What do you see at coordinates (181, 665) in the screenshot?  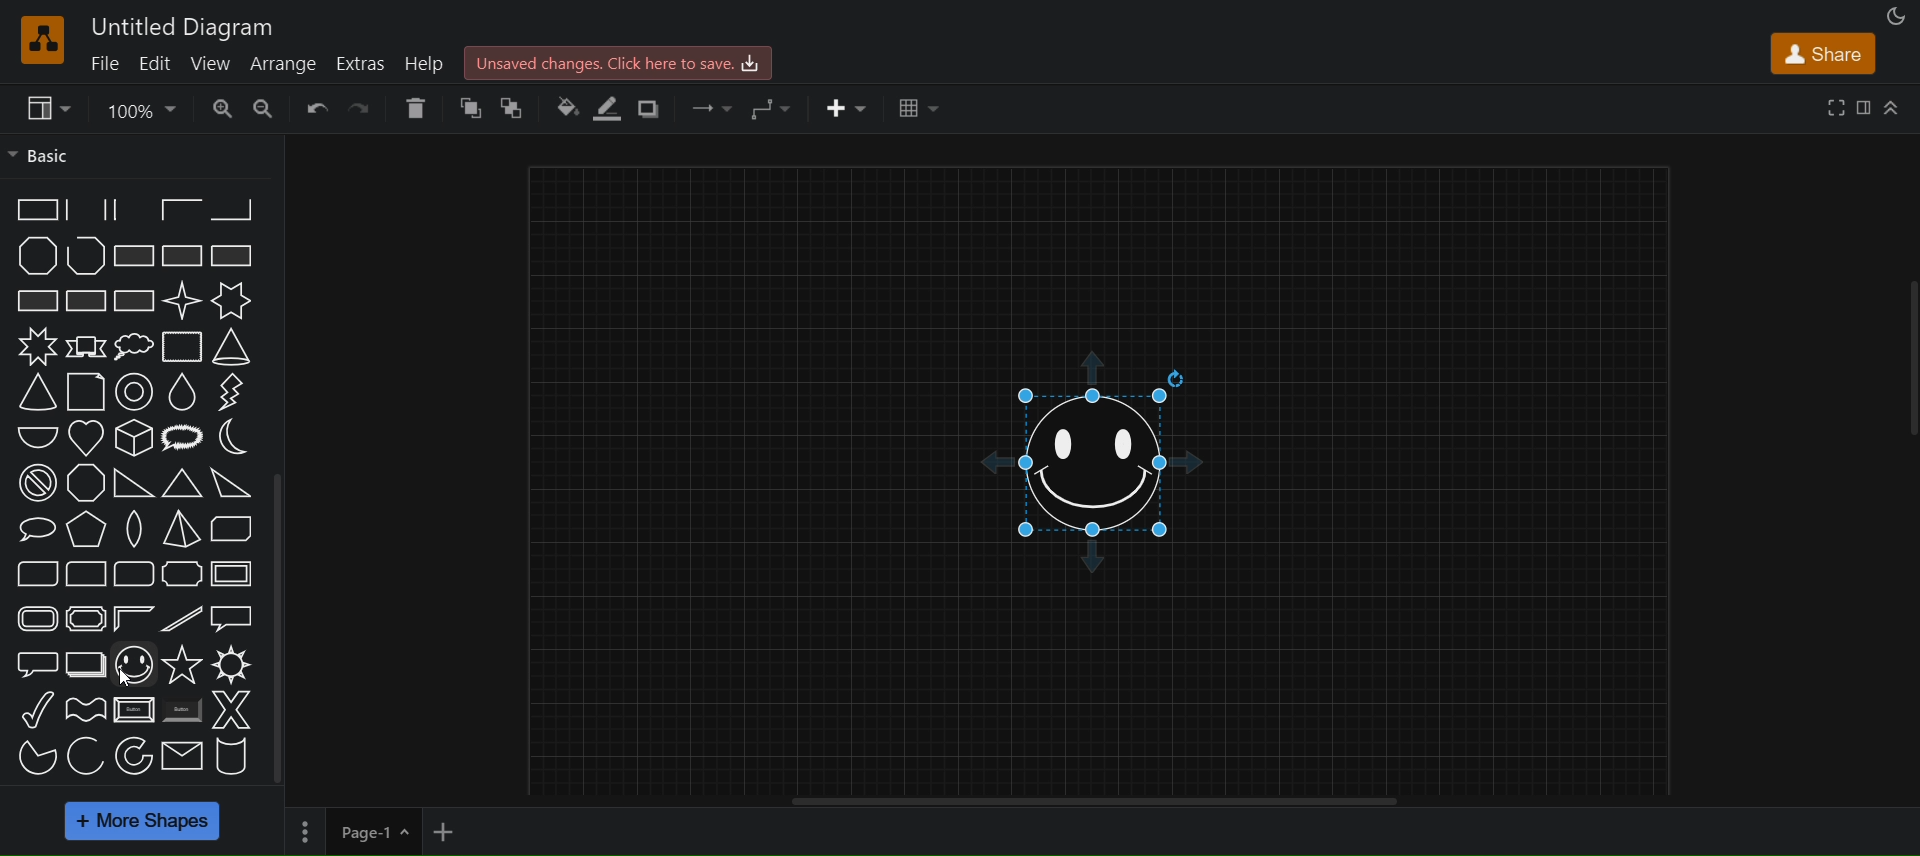 I see `star` at bounding box center [181, 665].